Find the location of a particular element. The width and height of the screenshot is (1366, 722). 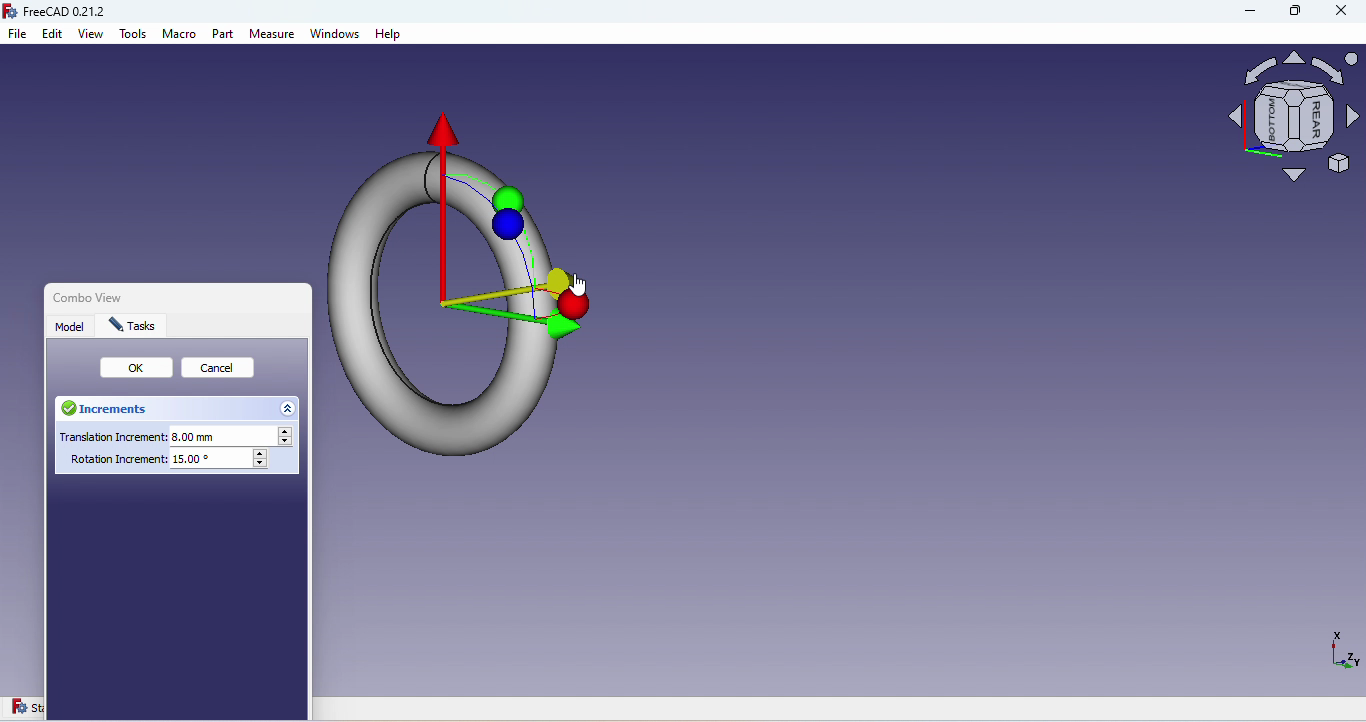

cursor is located at coordinates (580, 285).